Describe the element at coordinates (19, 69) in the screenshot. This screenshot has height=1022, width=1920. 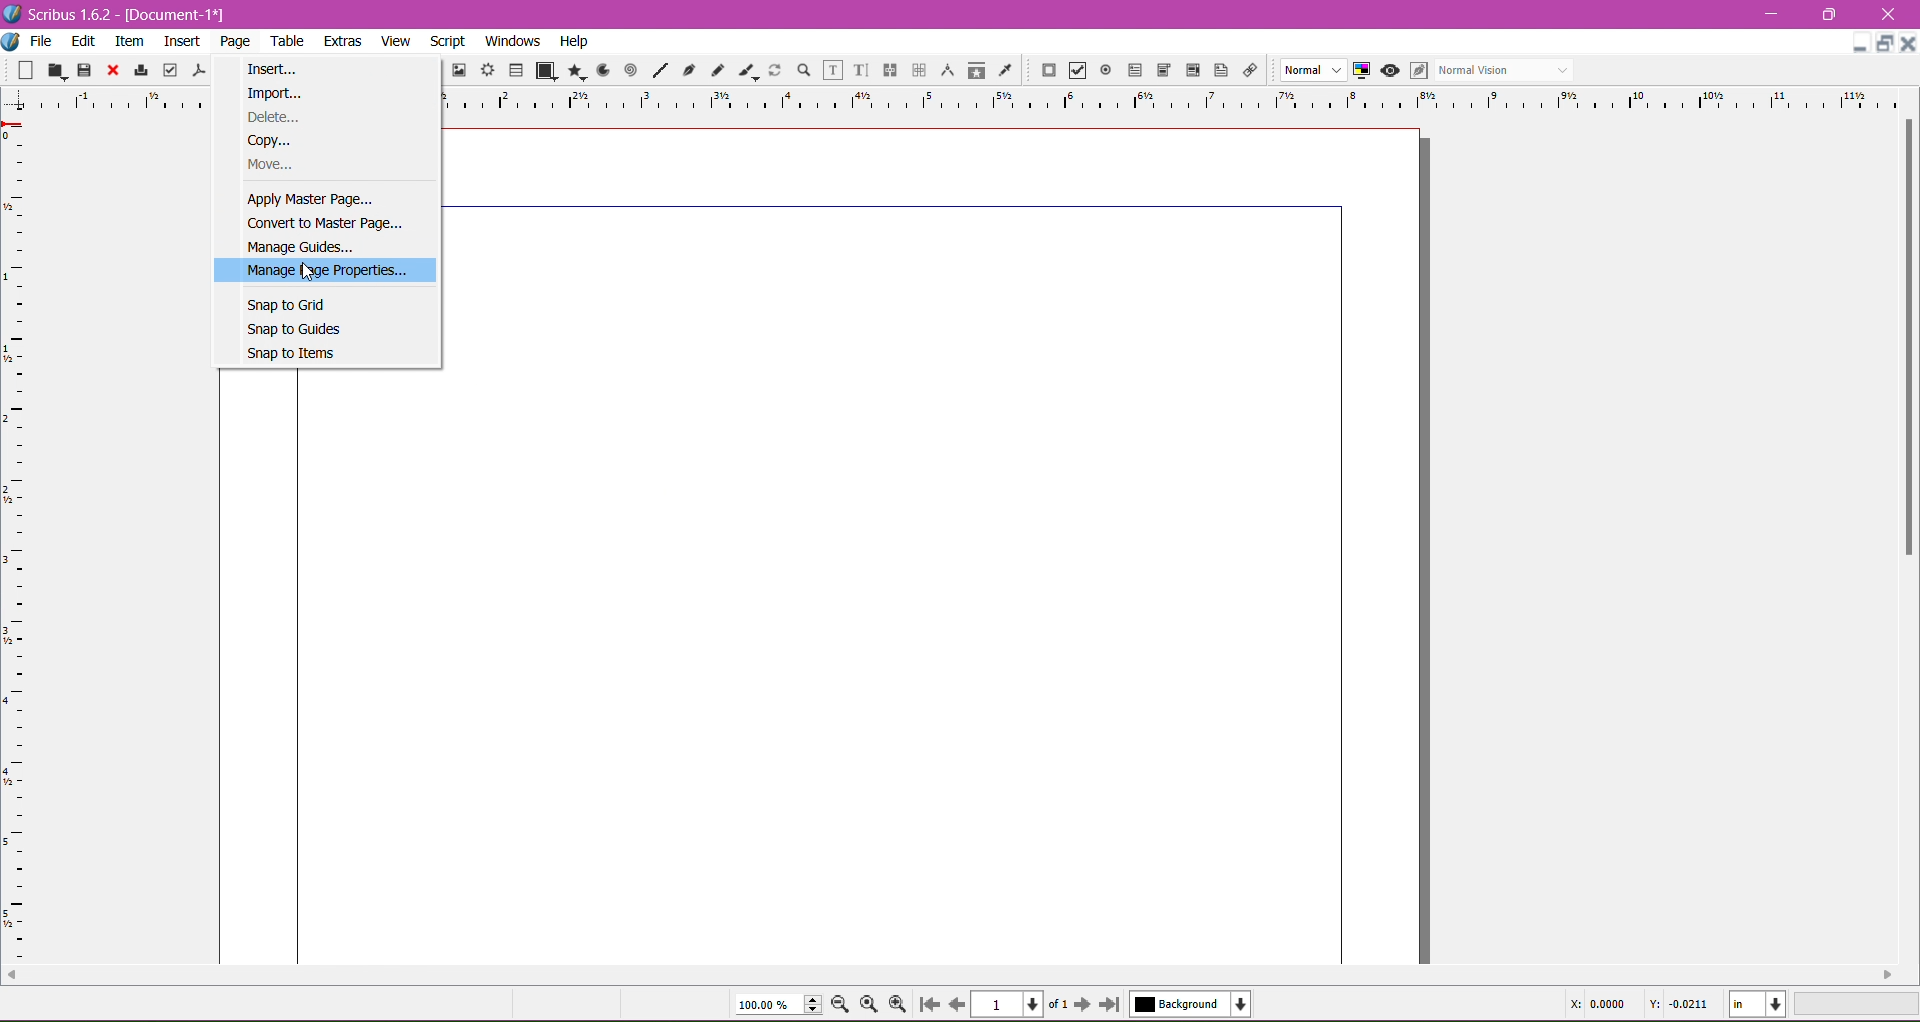
I see `New` at that location.